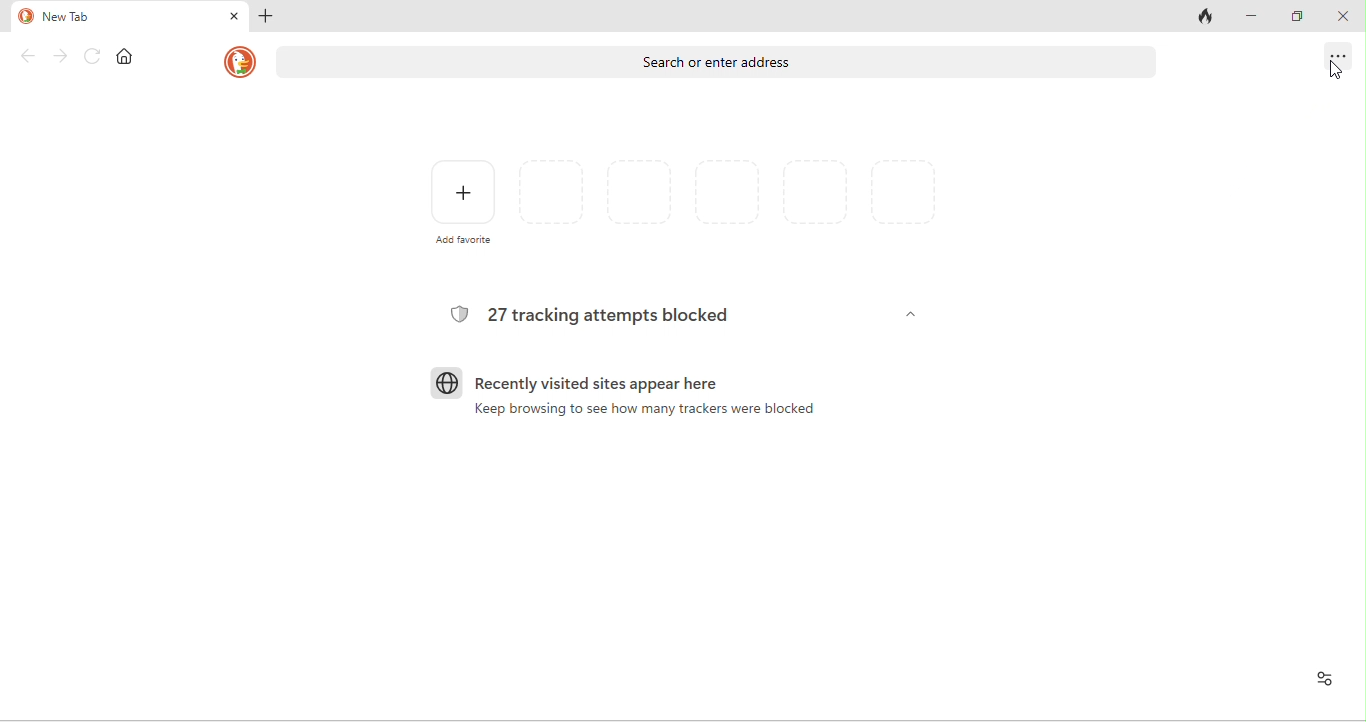  Describe the element at coordinates (233, 18) in the screenshot. I see `close` at that location.